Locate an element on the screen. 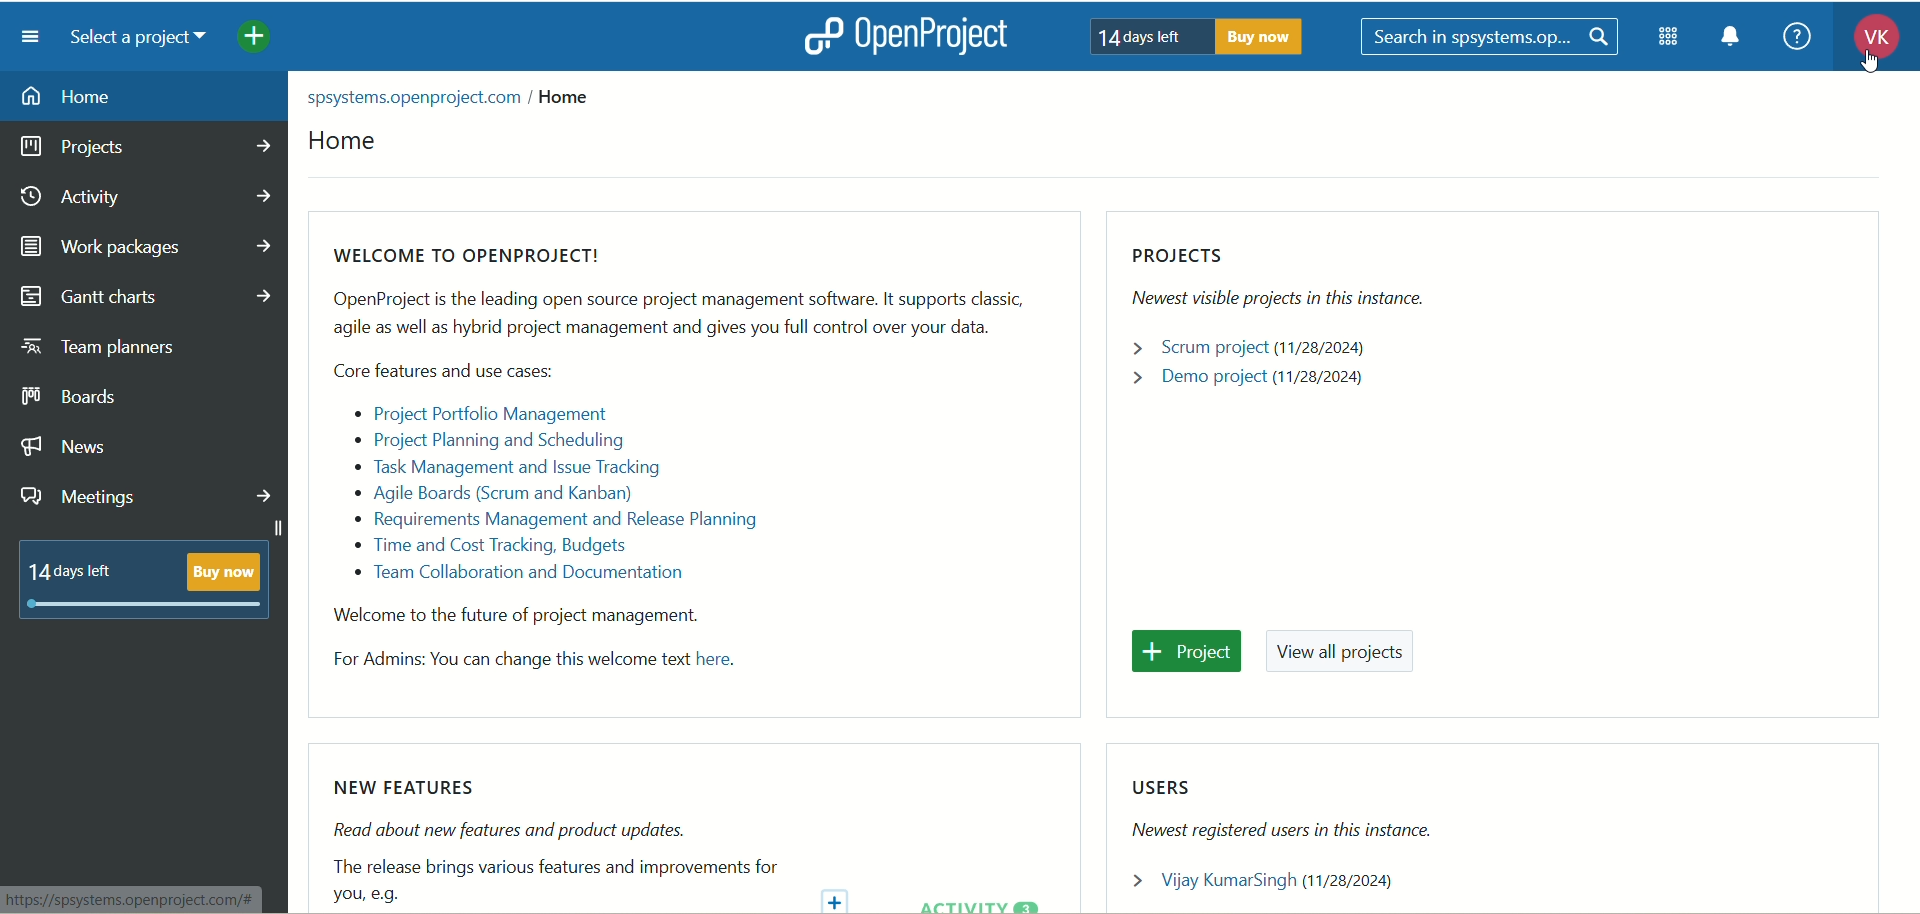 Image resolution: width=1920 pixels, height=914 pixels. text is located at coordinates (556, 842).